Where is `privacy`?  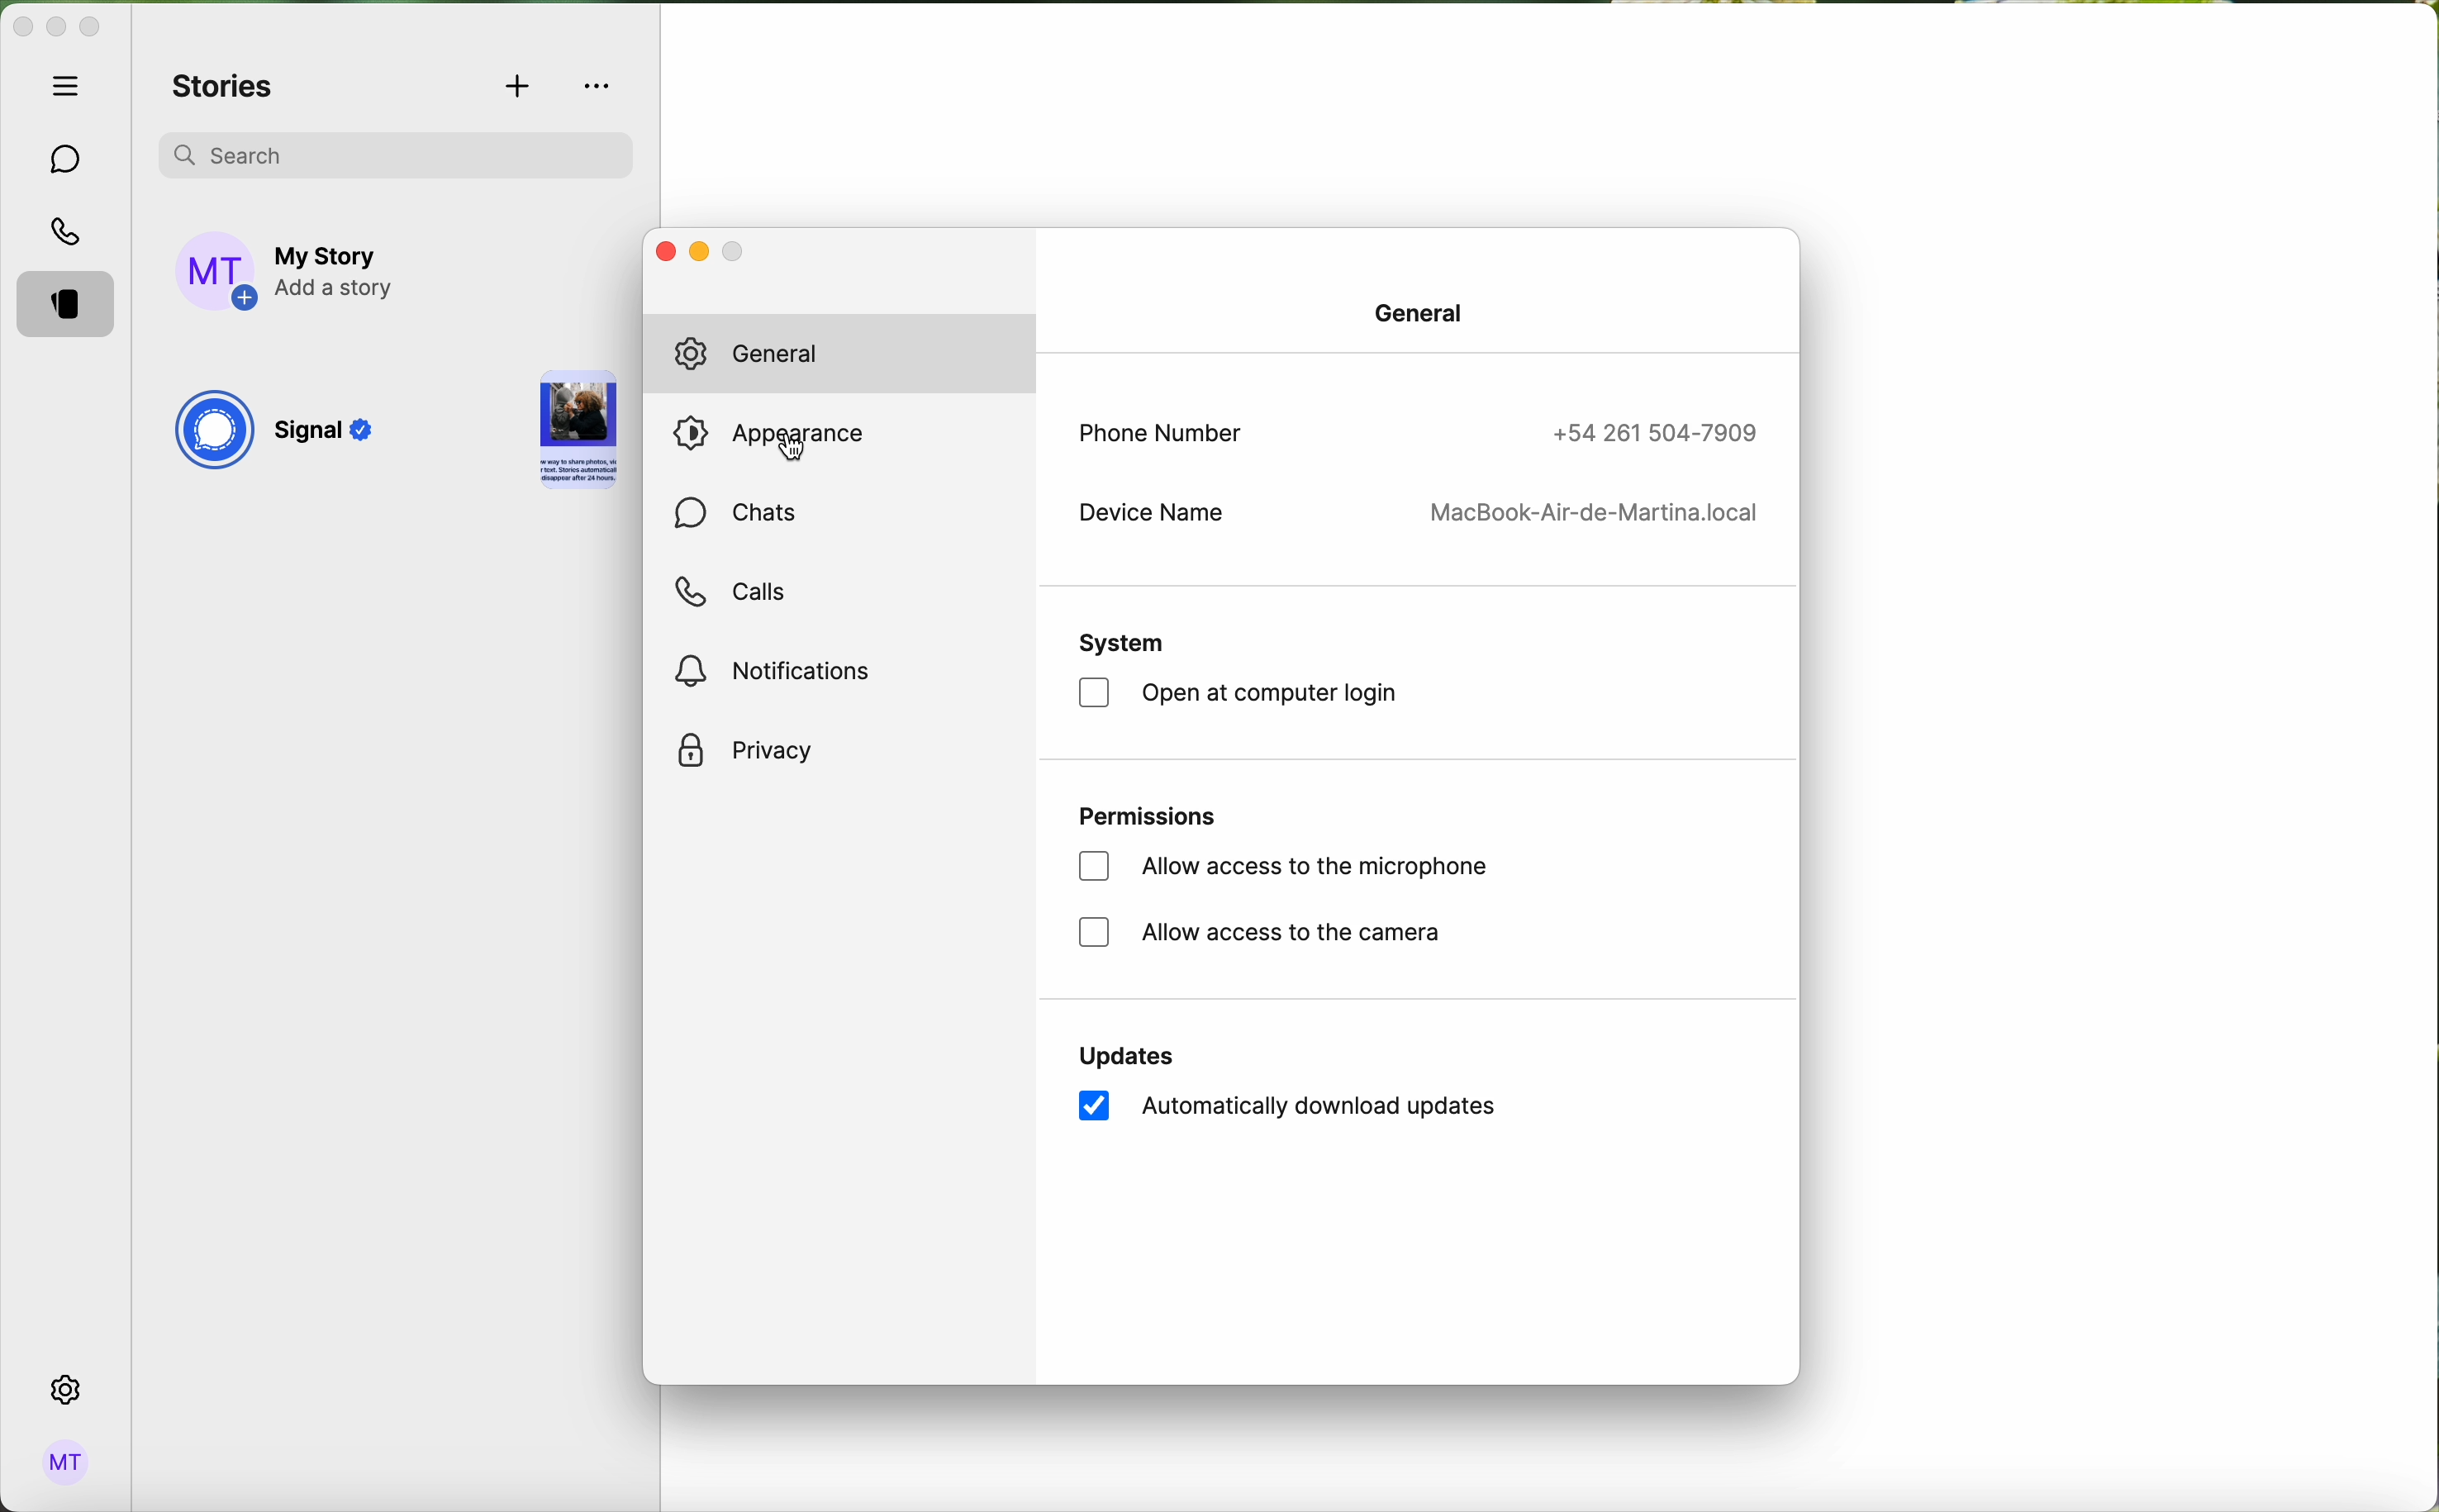
privacy is located at coordinates (745, 752).